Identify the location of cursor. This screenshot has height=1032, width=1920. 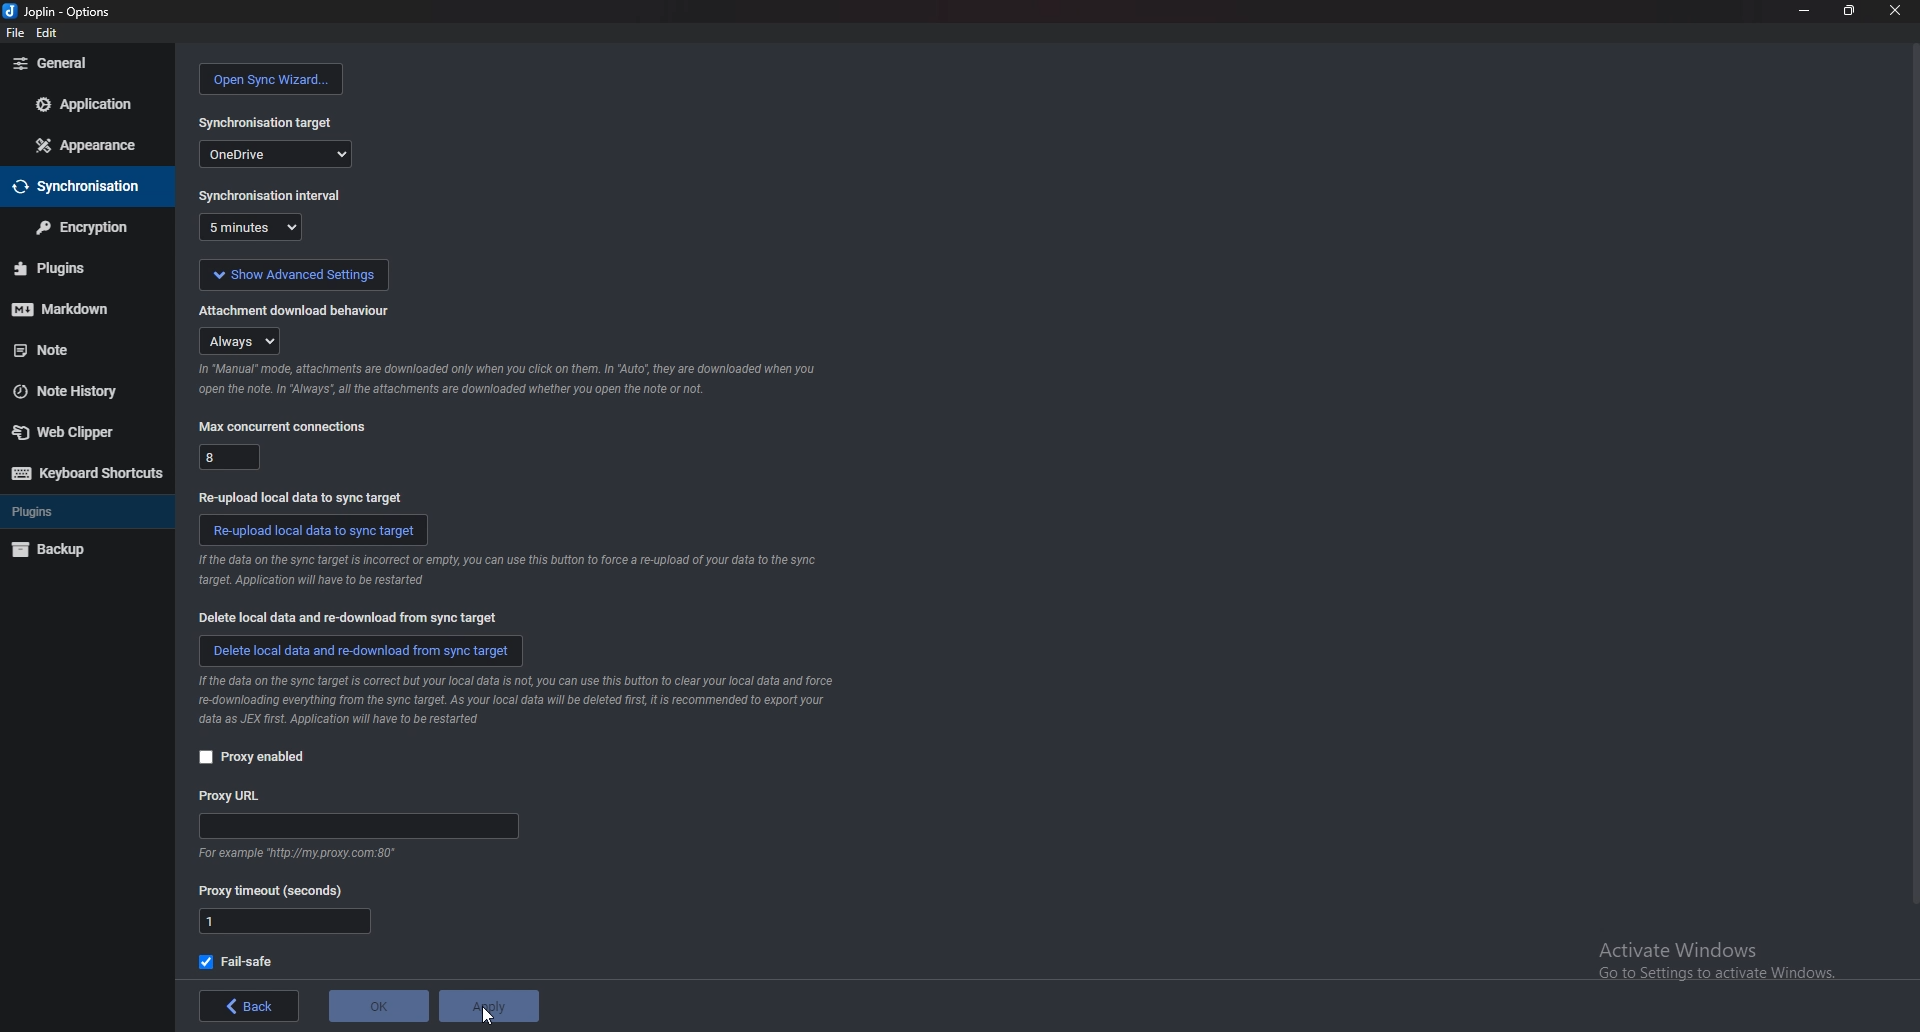
(484, 1016).